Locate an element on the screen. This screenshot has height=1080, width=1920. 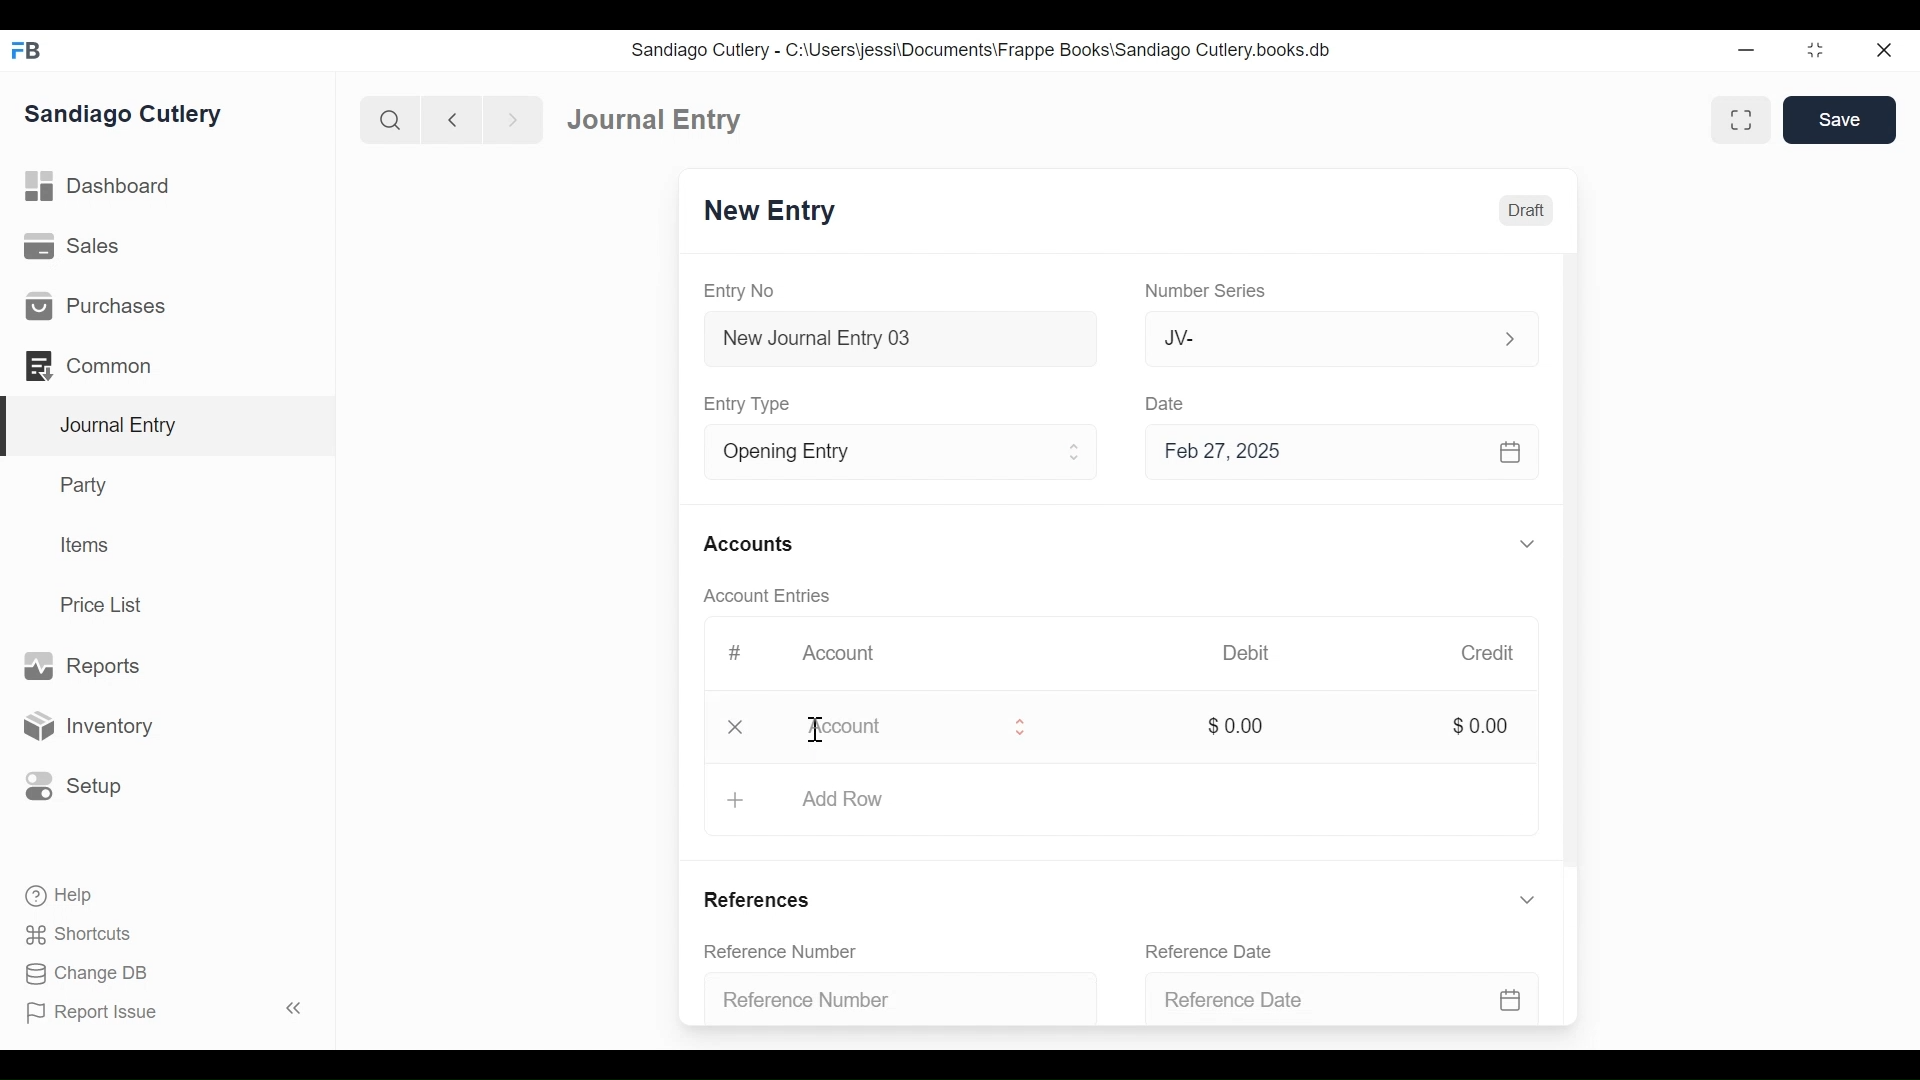
Party is located at coordinates (87, 484).